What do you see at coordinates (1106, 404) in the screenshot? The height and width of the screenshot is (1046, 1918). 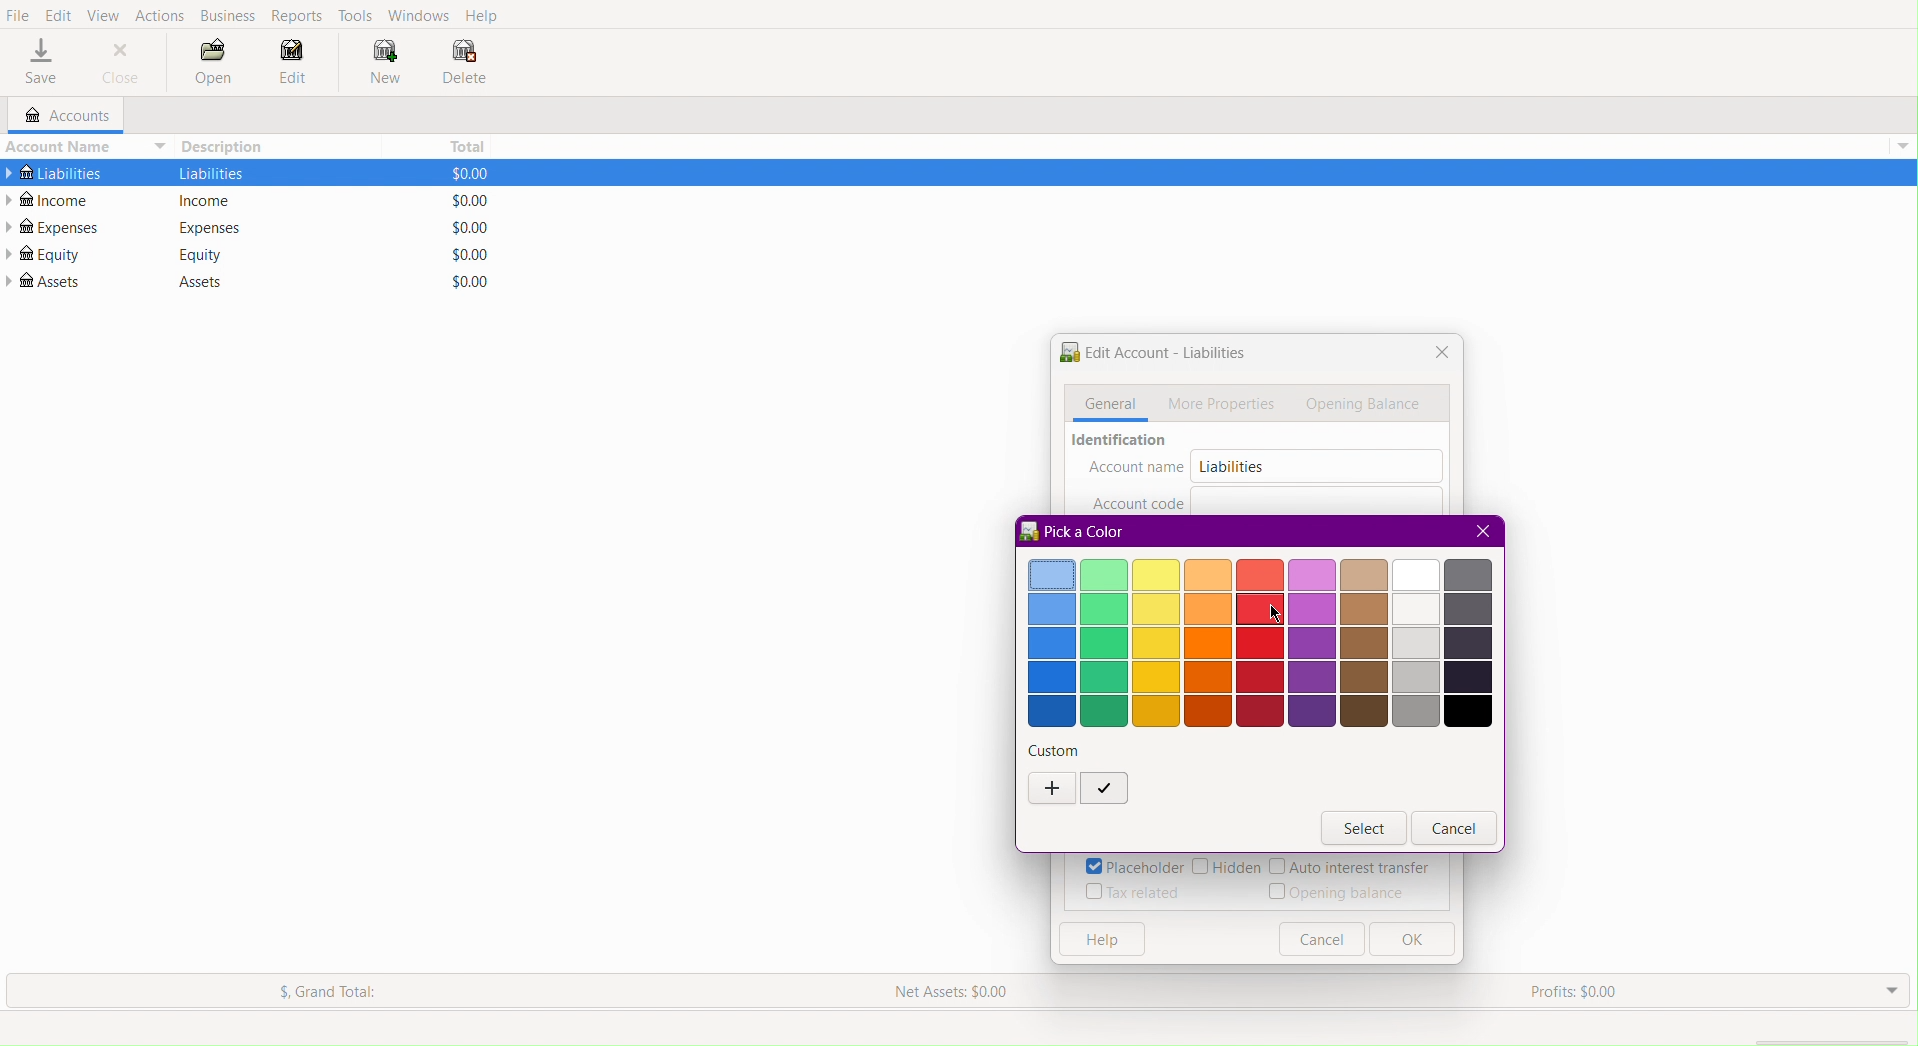 I see `General` at bounding box center [1106, 404].